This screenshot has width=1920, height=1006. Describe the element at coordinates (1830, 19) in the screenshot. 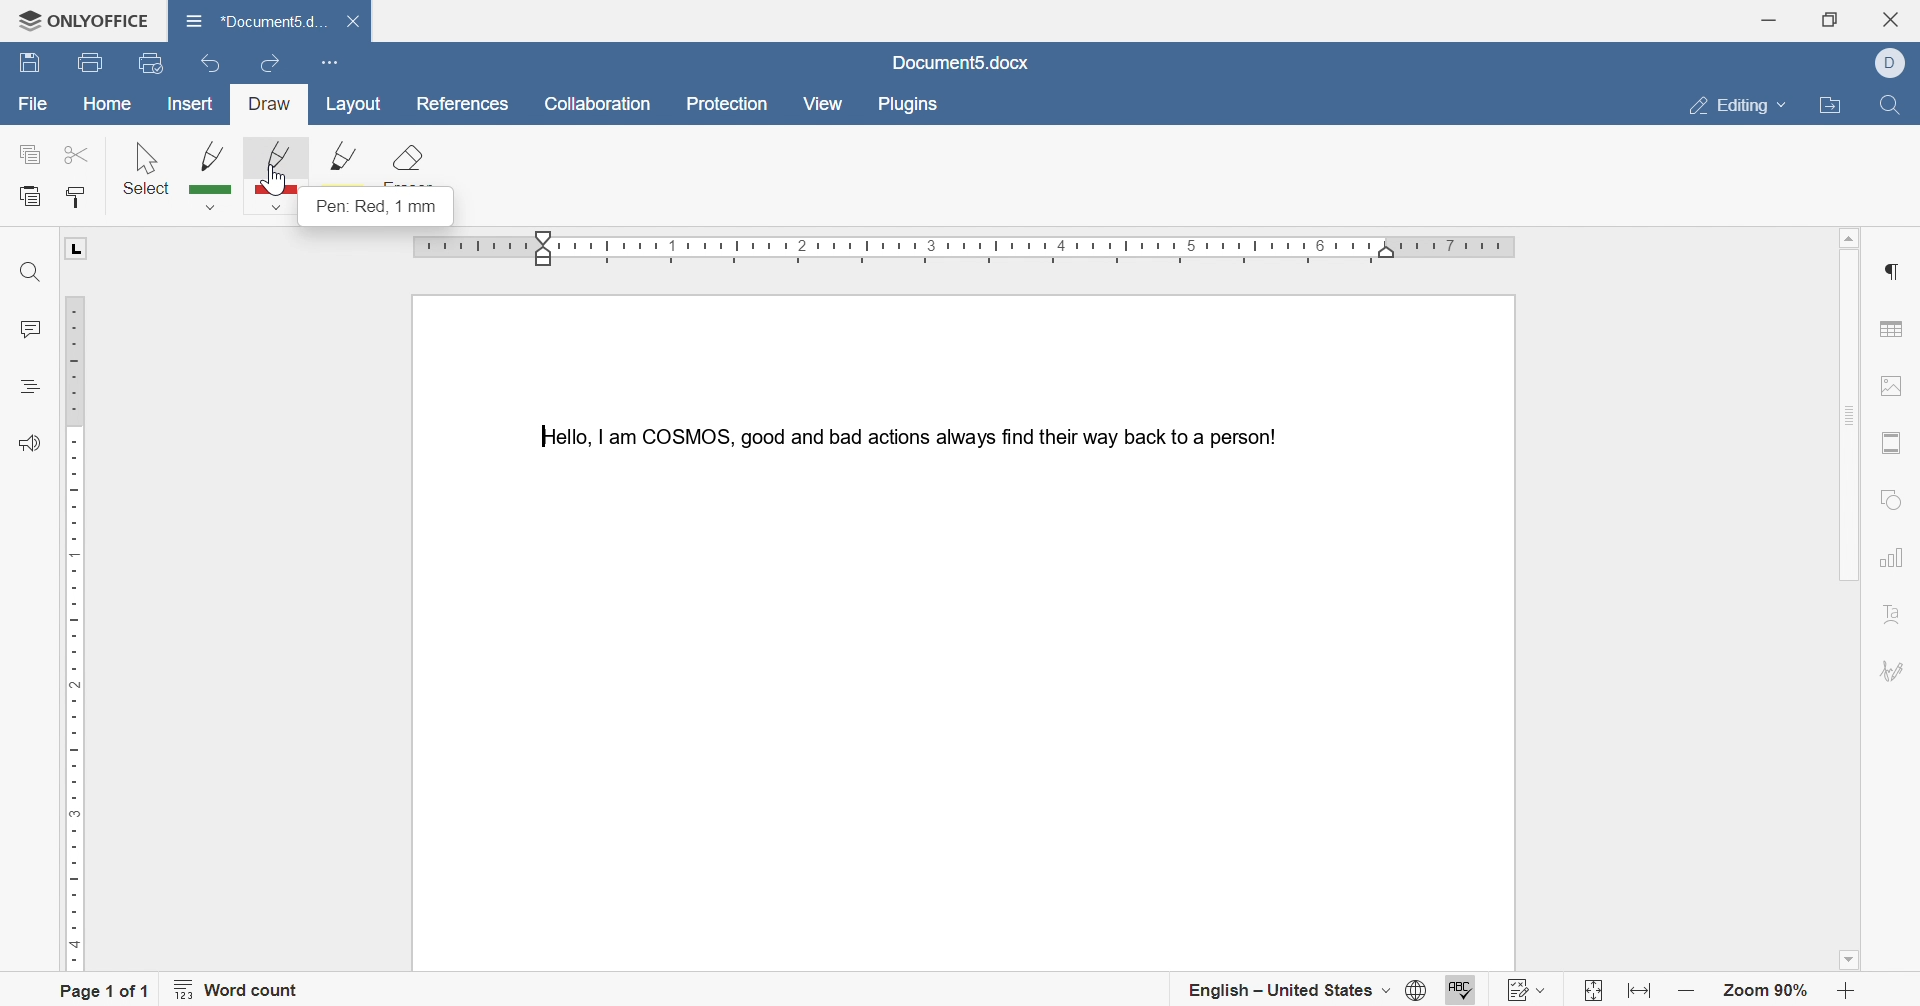

I see `restore down` at that location.